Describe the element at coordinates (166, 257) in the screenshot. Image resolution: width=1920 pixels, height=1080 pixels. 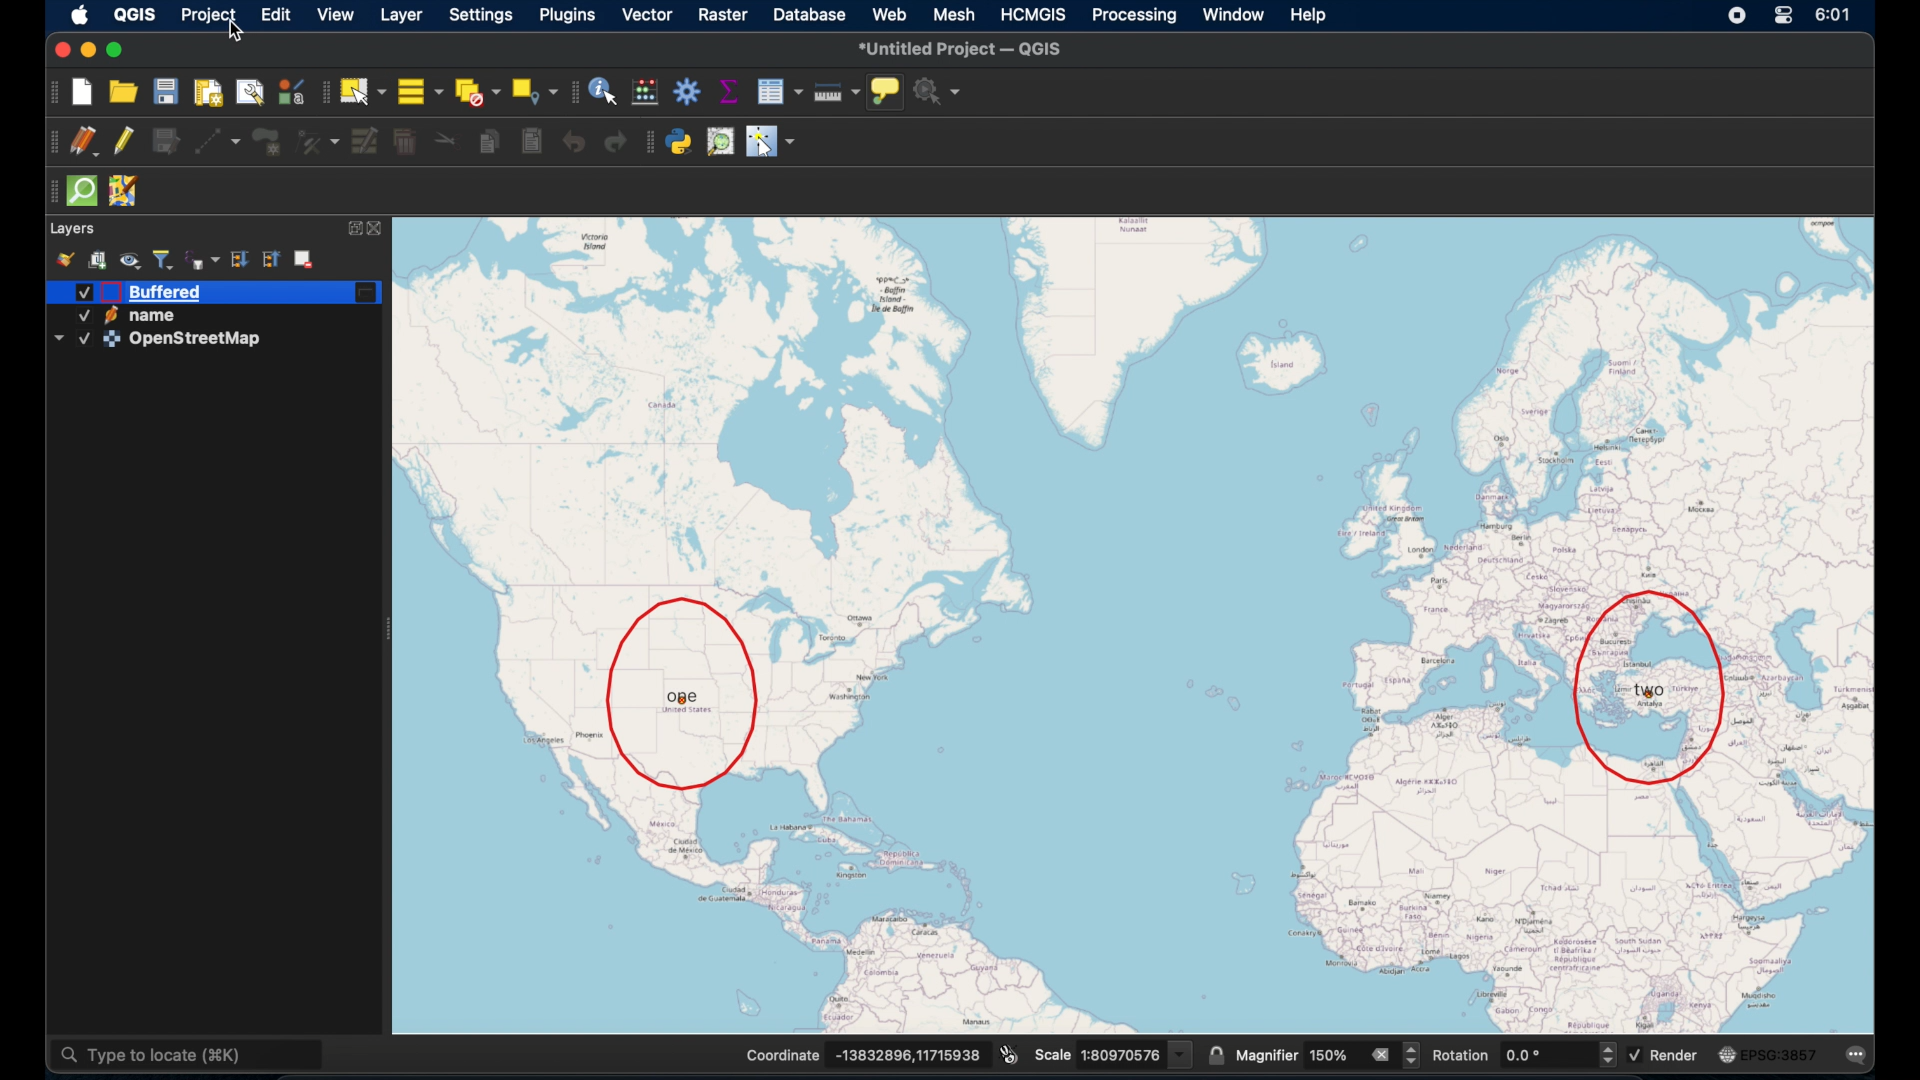
I see `filter legend` at that location.